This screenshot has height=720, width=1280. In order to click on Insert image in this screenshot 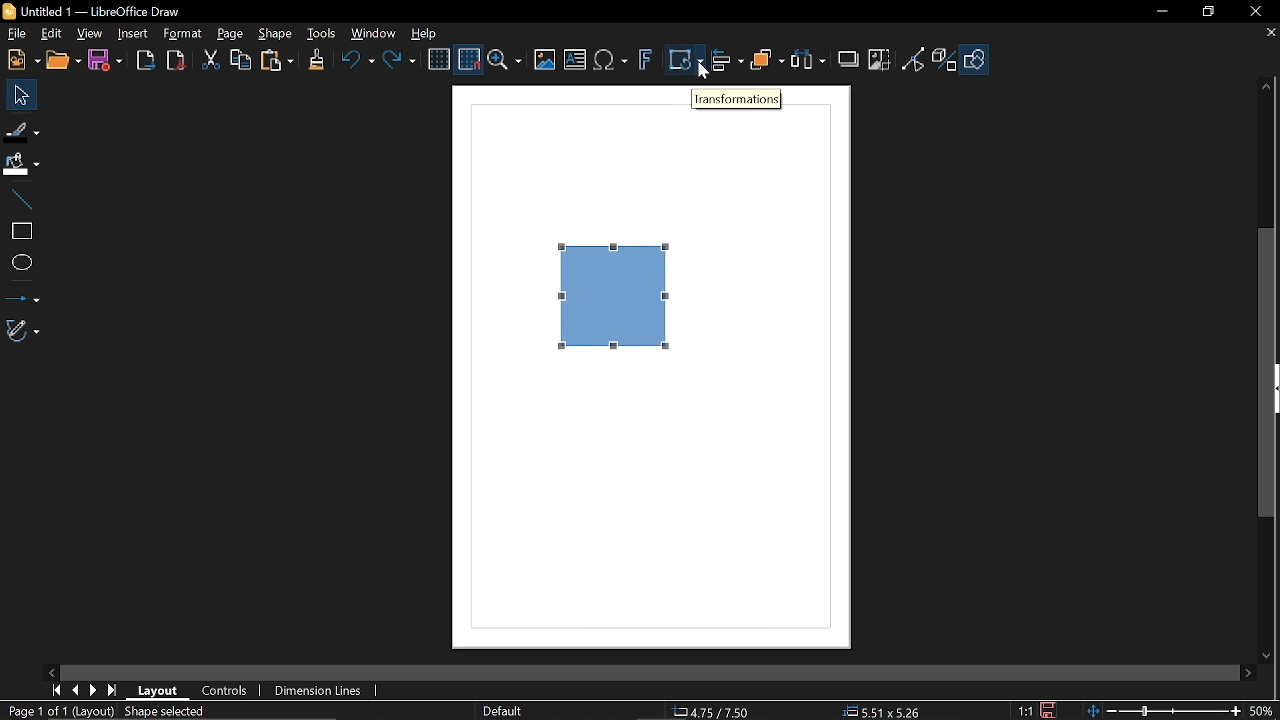, I will do `click(546, 60)`.